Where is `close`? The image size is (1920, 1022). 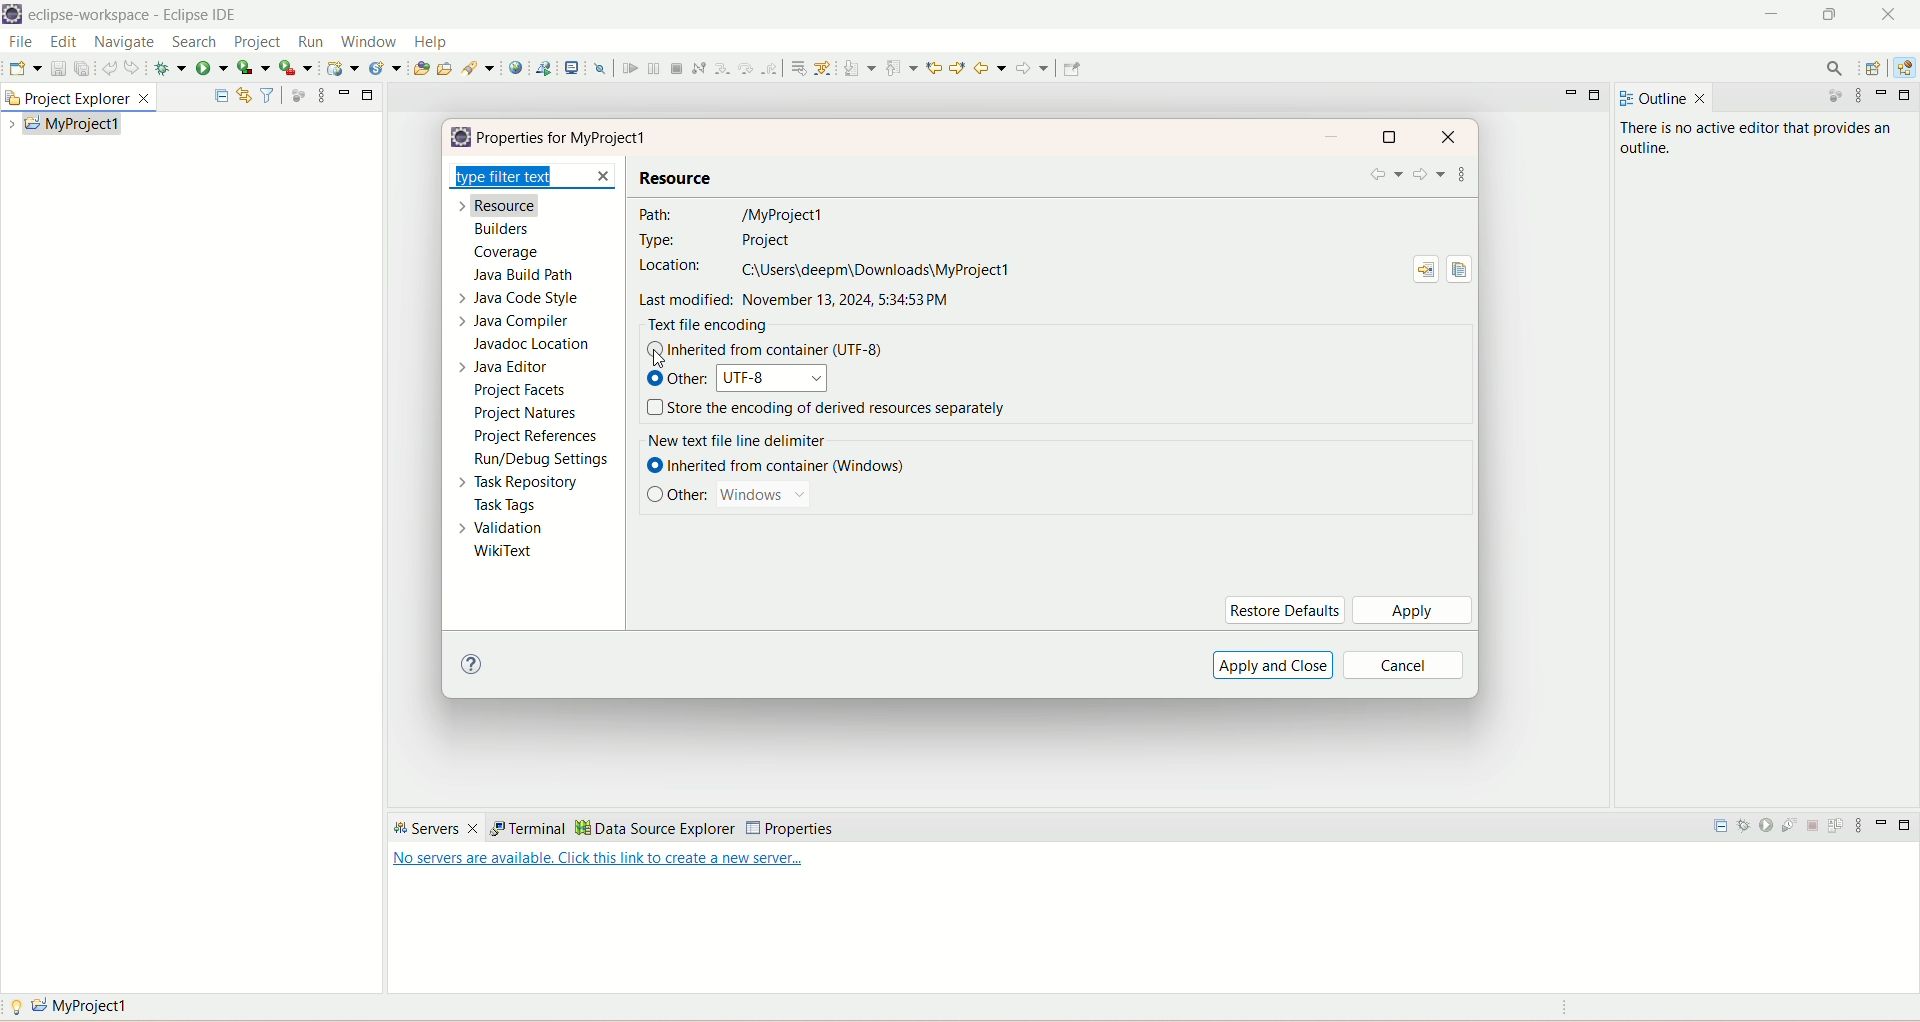 close is located at coordinates (1890, 15).